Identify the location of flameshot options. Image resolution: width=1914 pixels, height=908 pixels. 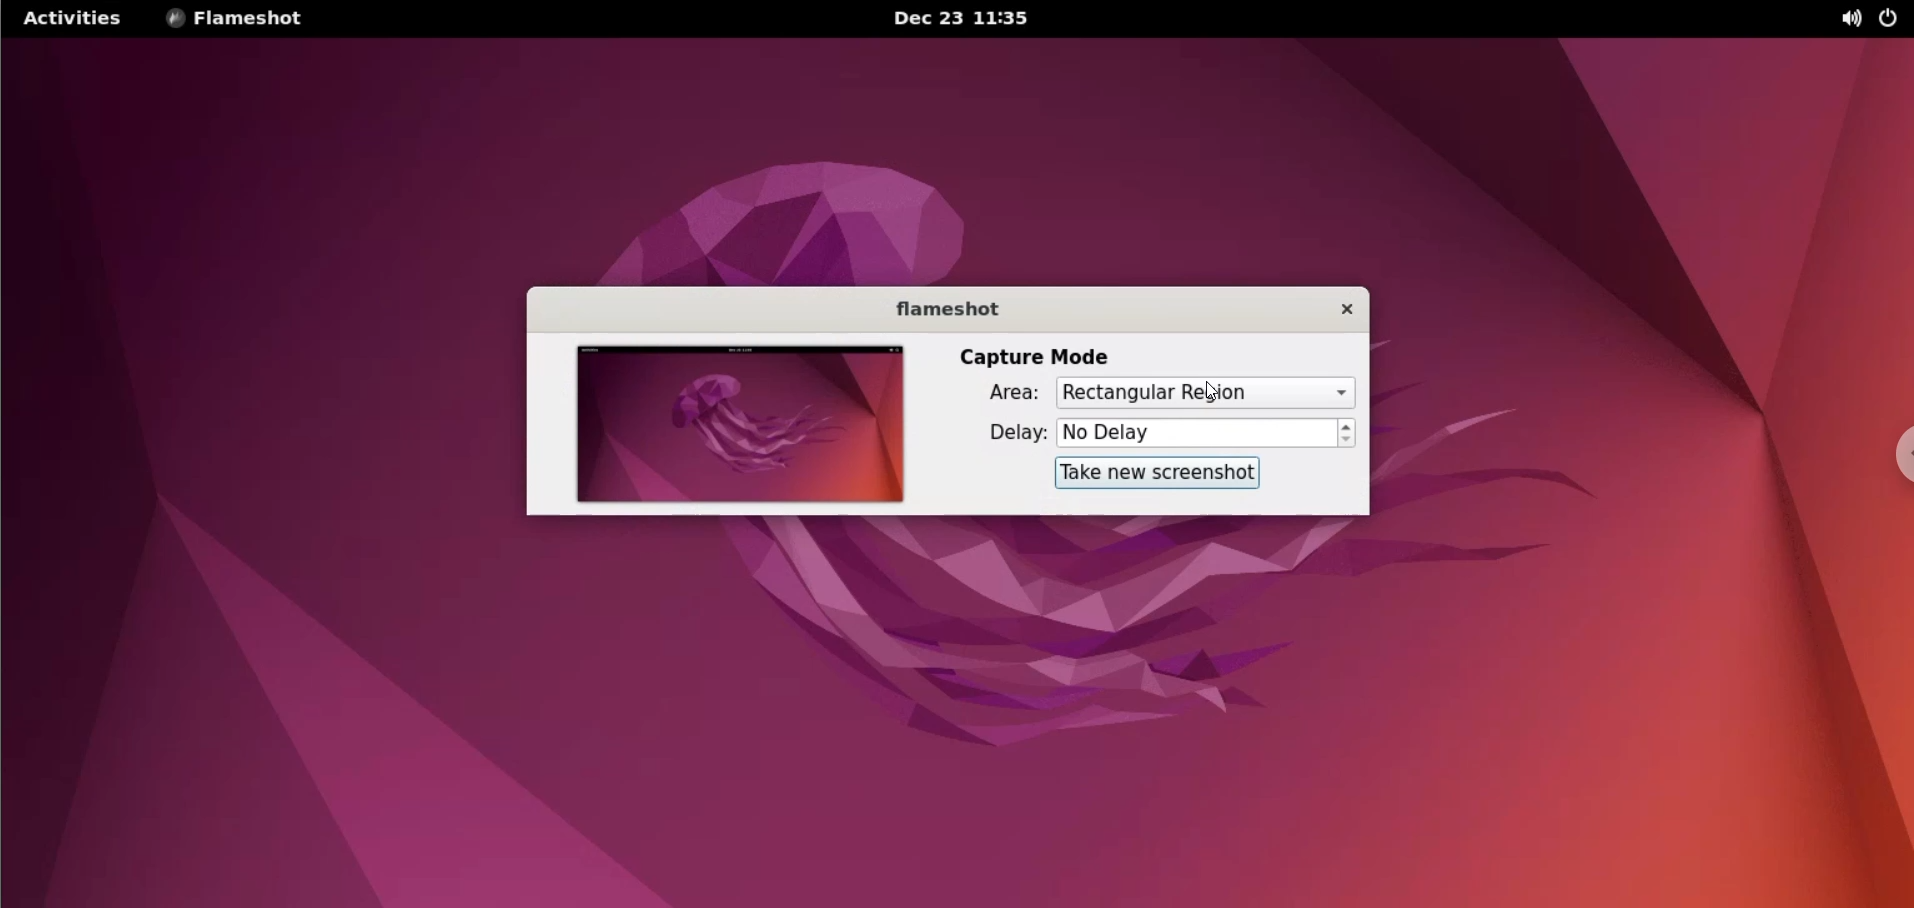
(246, 21).